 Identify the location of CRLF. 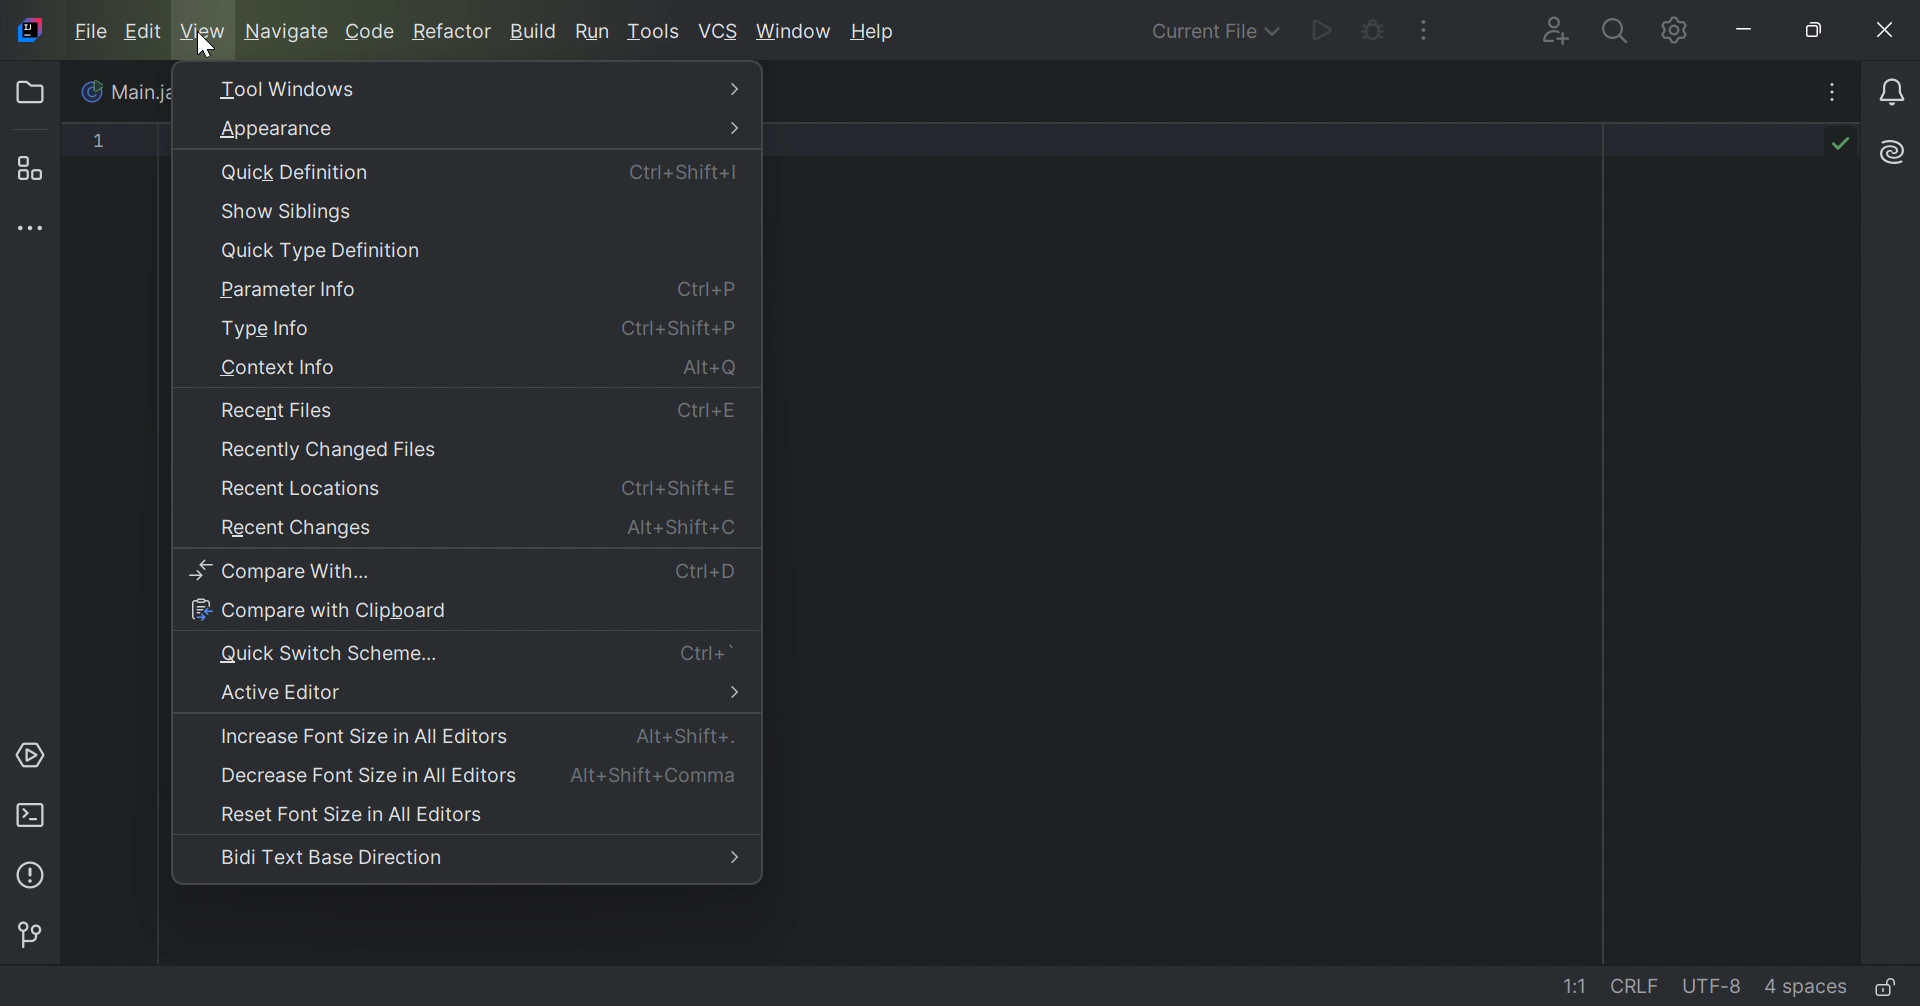
(1637, 984).